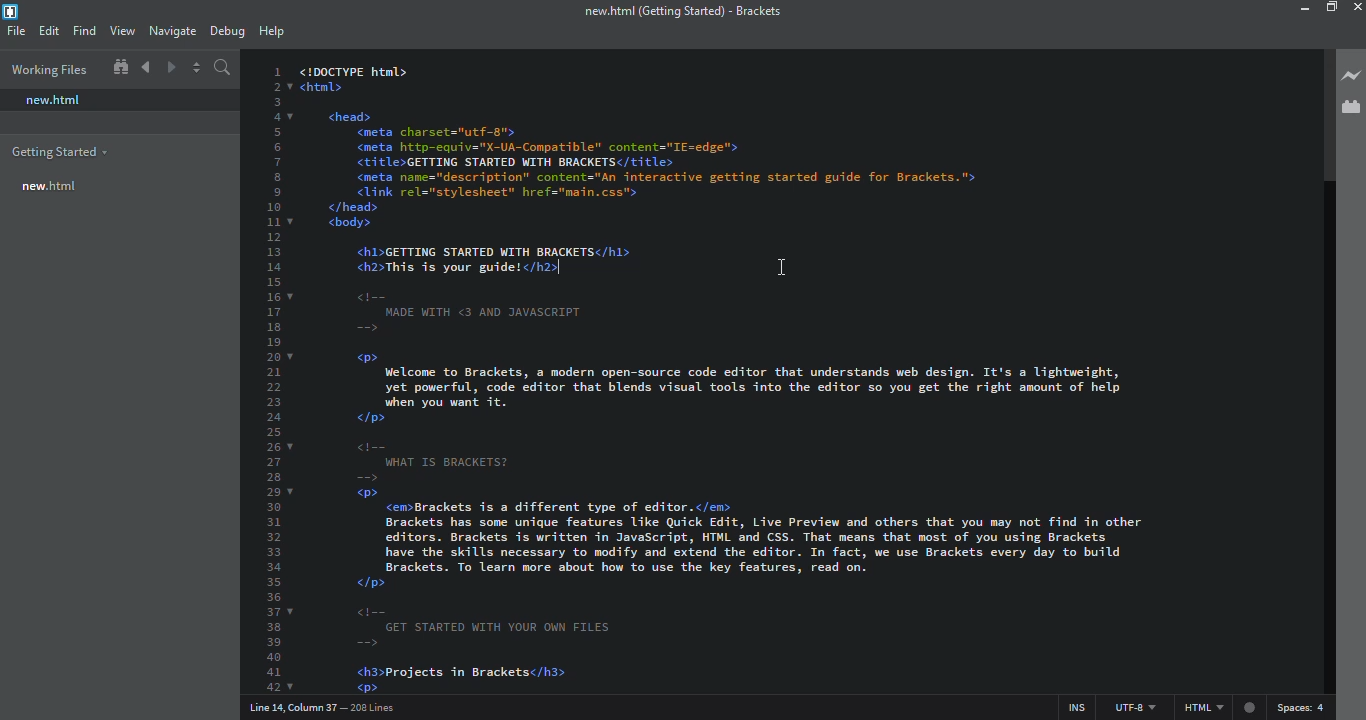 The height and width of the screenshot is (720, 1366). What do you see at coordinates (61, 151) in the screenshot?
I see `getting started` at bounding box center [61, 151].